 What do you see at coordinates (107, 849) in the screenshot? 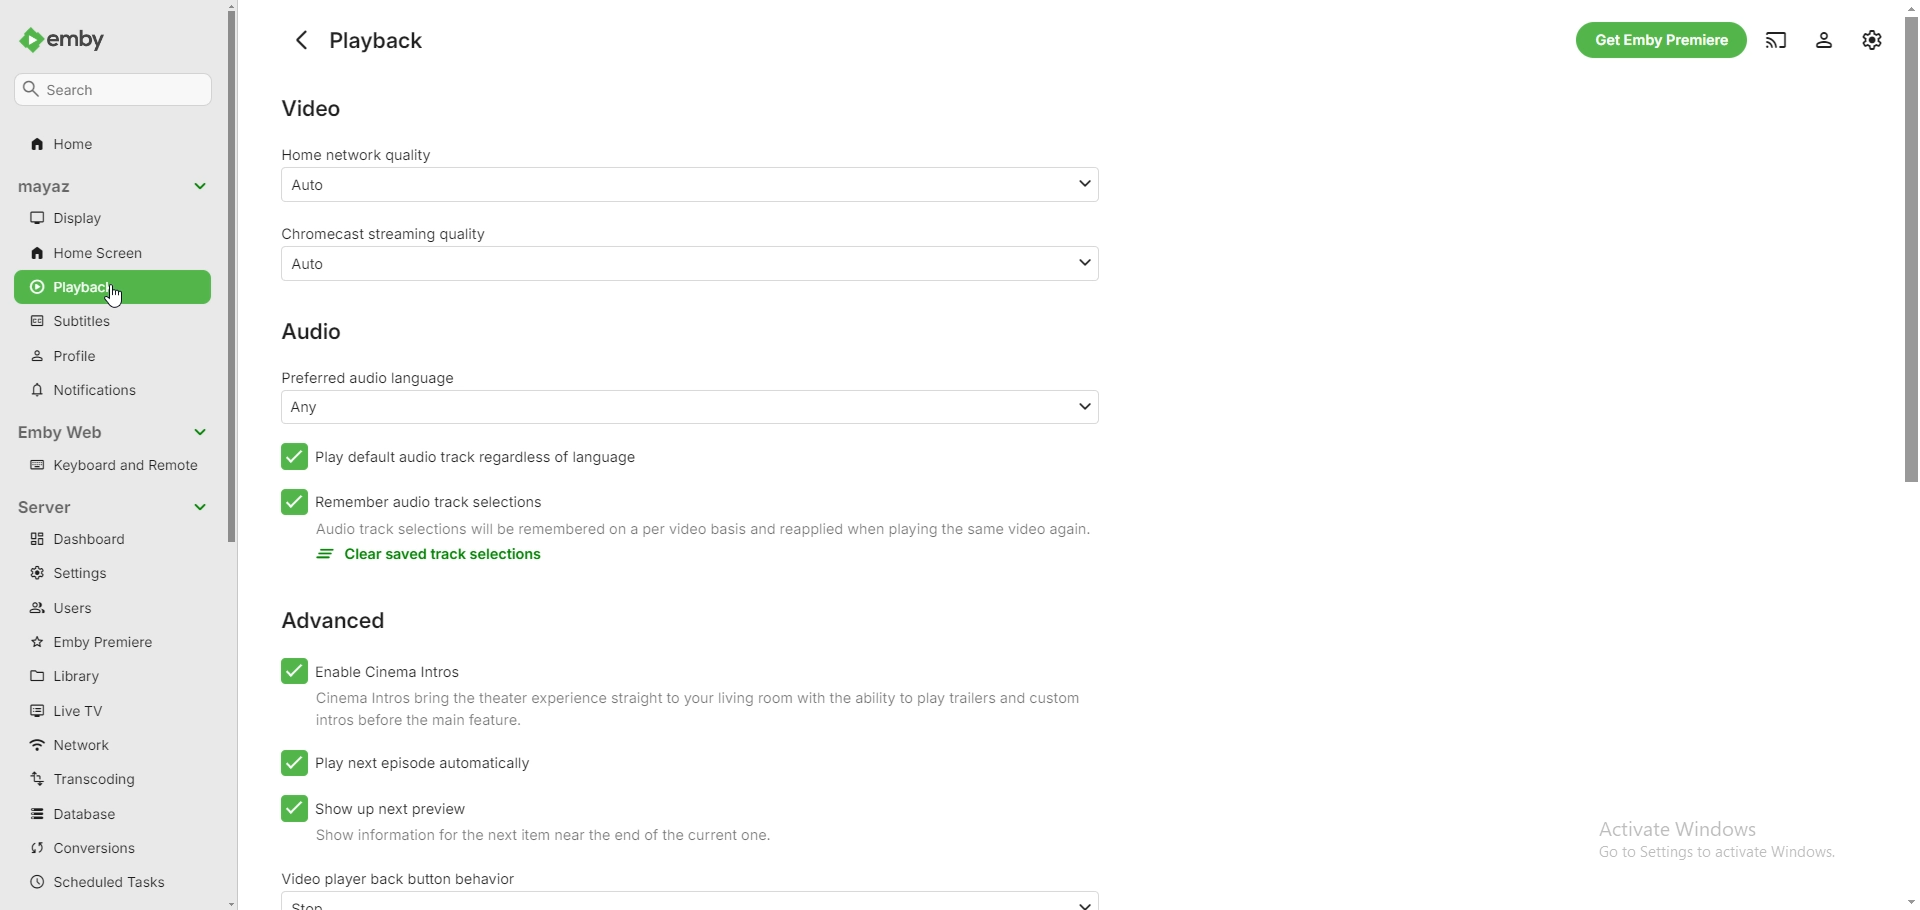
I see `conversions` at bounding box center [107, 849].